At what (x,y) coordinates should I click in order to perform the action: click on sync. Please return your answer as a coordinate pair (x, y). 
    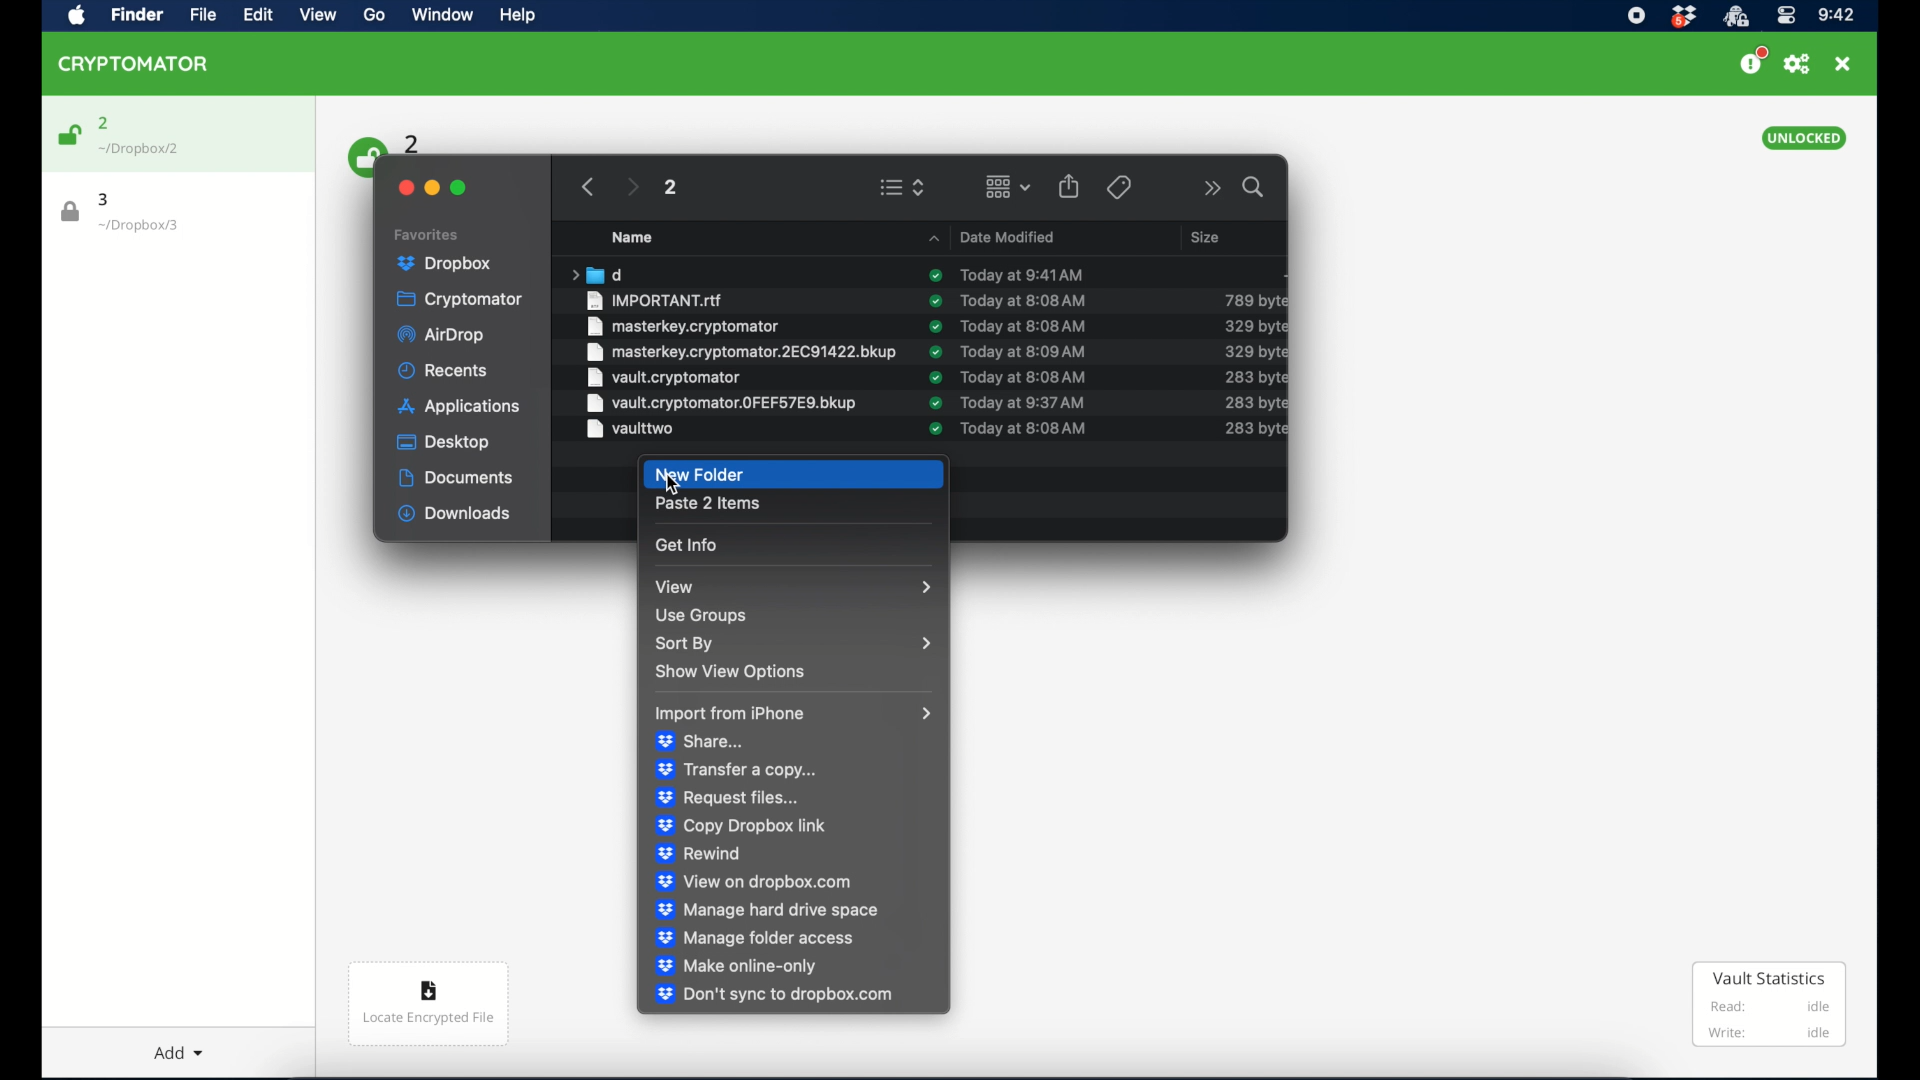
    Looking at the image, I should click on (935, 326).